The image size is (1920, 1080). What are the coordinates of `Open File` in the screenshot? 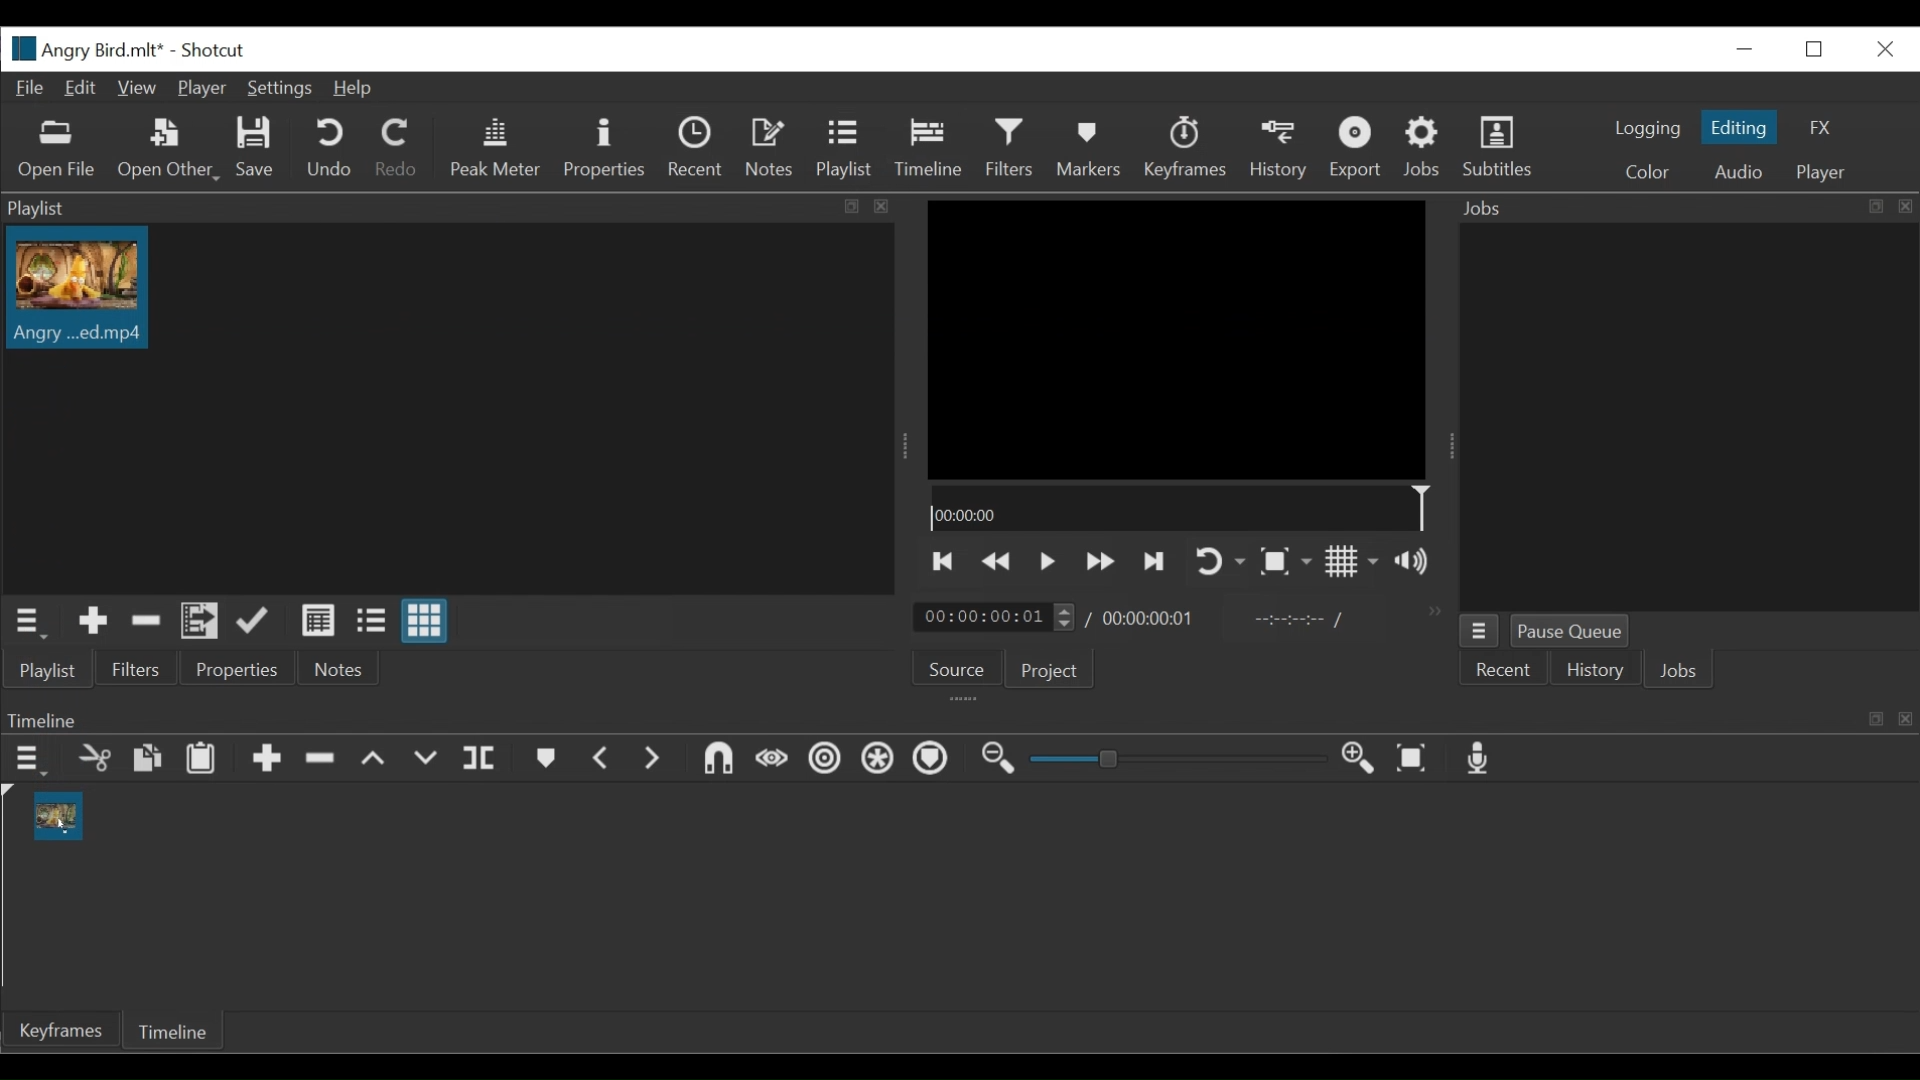 It's located at (56, 153).